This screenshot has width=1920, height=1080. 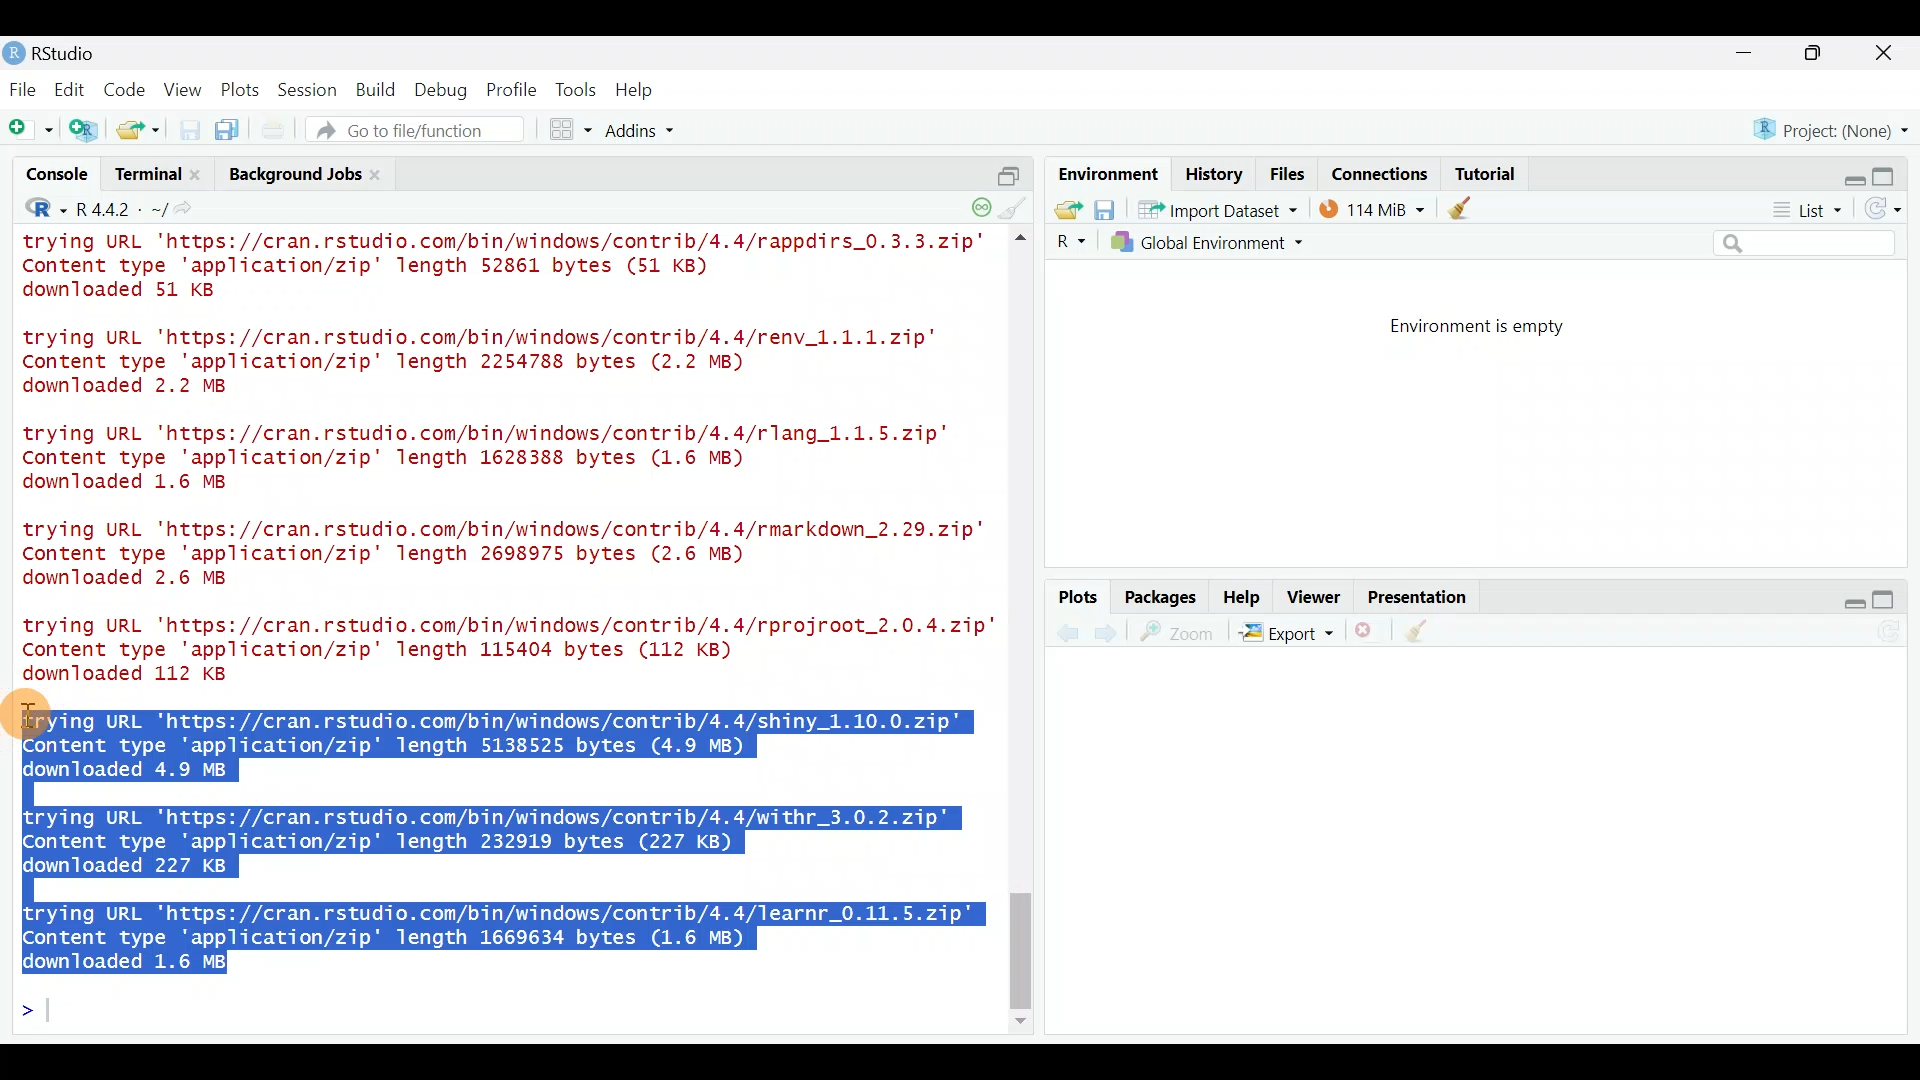 What do you see at coordinates (504, 461) in the screenshot?
I see `trying URL 'https://cran.rstudio.com/bin/windows/contrib/4.4/rlang_1.1.5.zip"
Content type 'application/zip' length 1628388 bytes (1.6 MB)
downloaded 1.6 MB` at bounding box center [504, 461].